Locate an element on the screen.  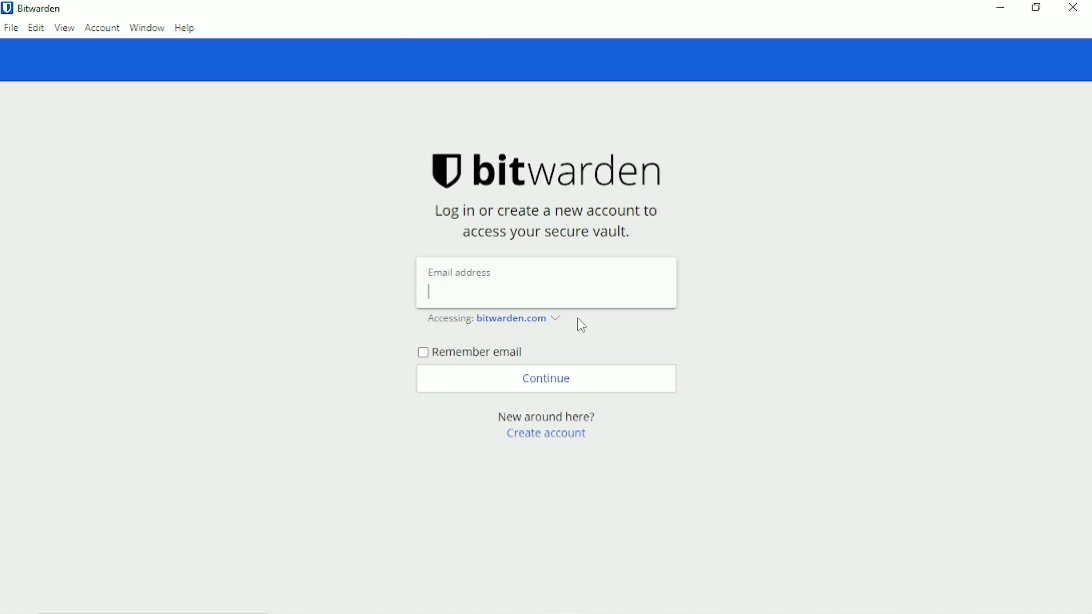
Log in or create a new account to
access your secure vault. is located at coordinates (548, 222).